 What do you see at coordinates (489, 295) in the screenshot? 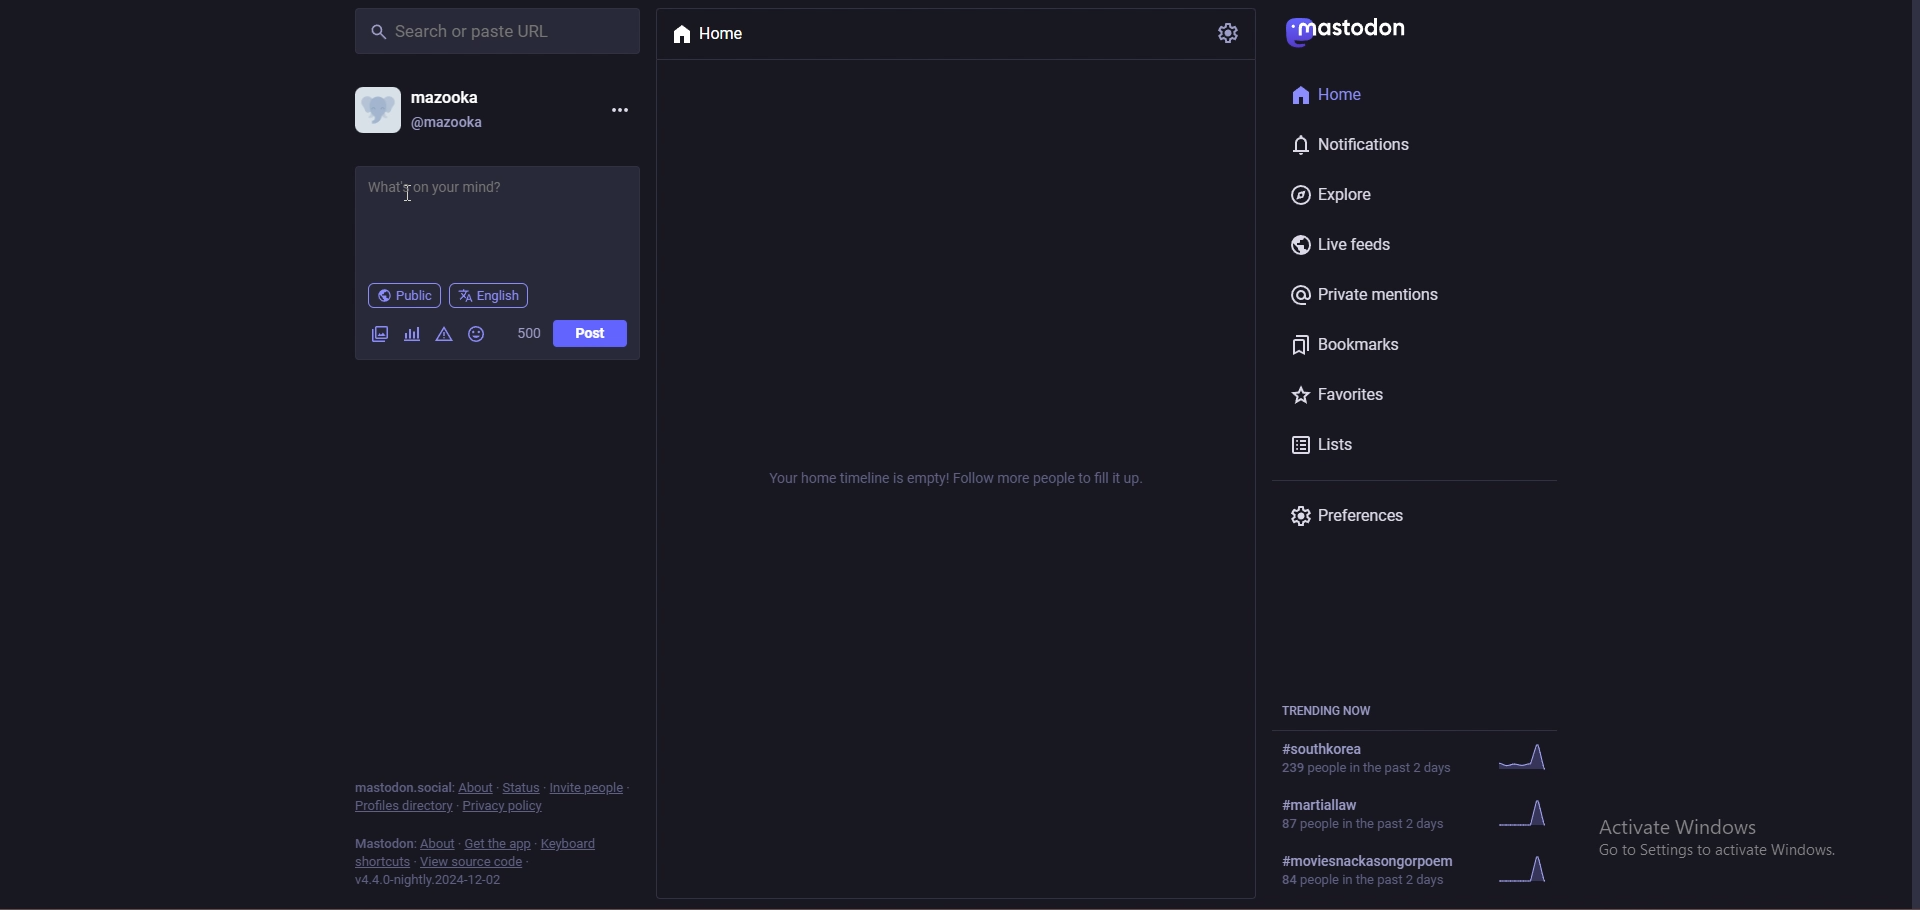
I see `language` at bounding box center [489, 295].